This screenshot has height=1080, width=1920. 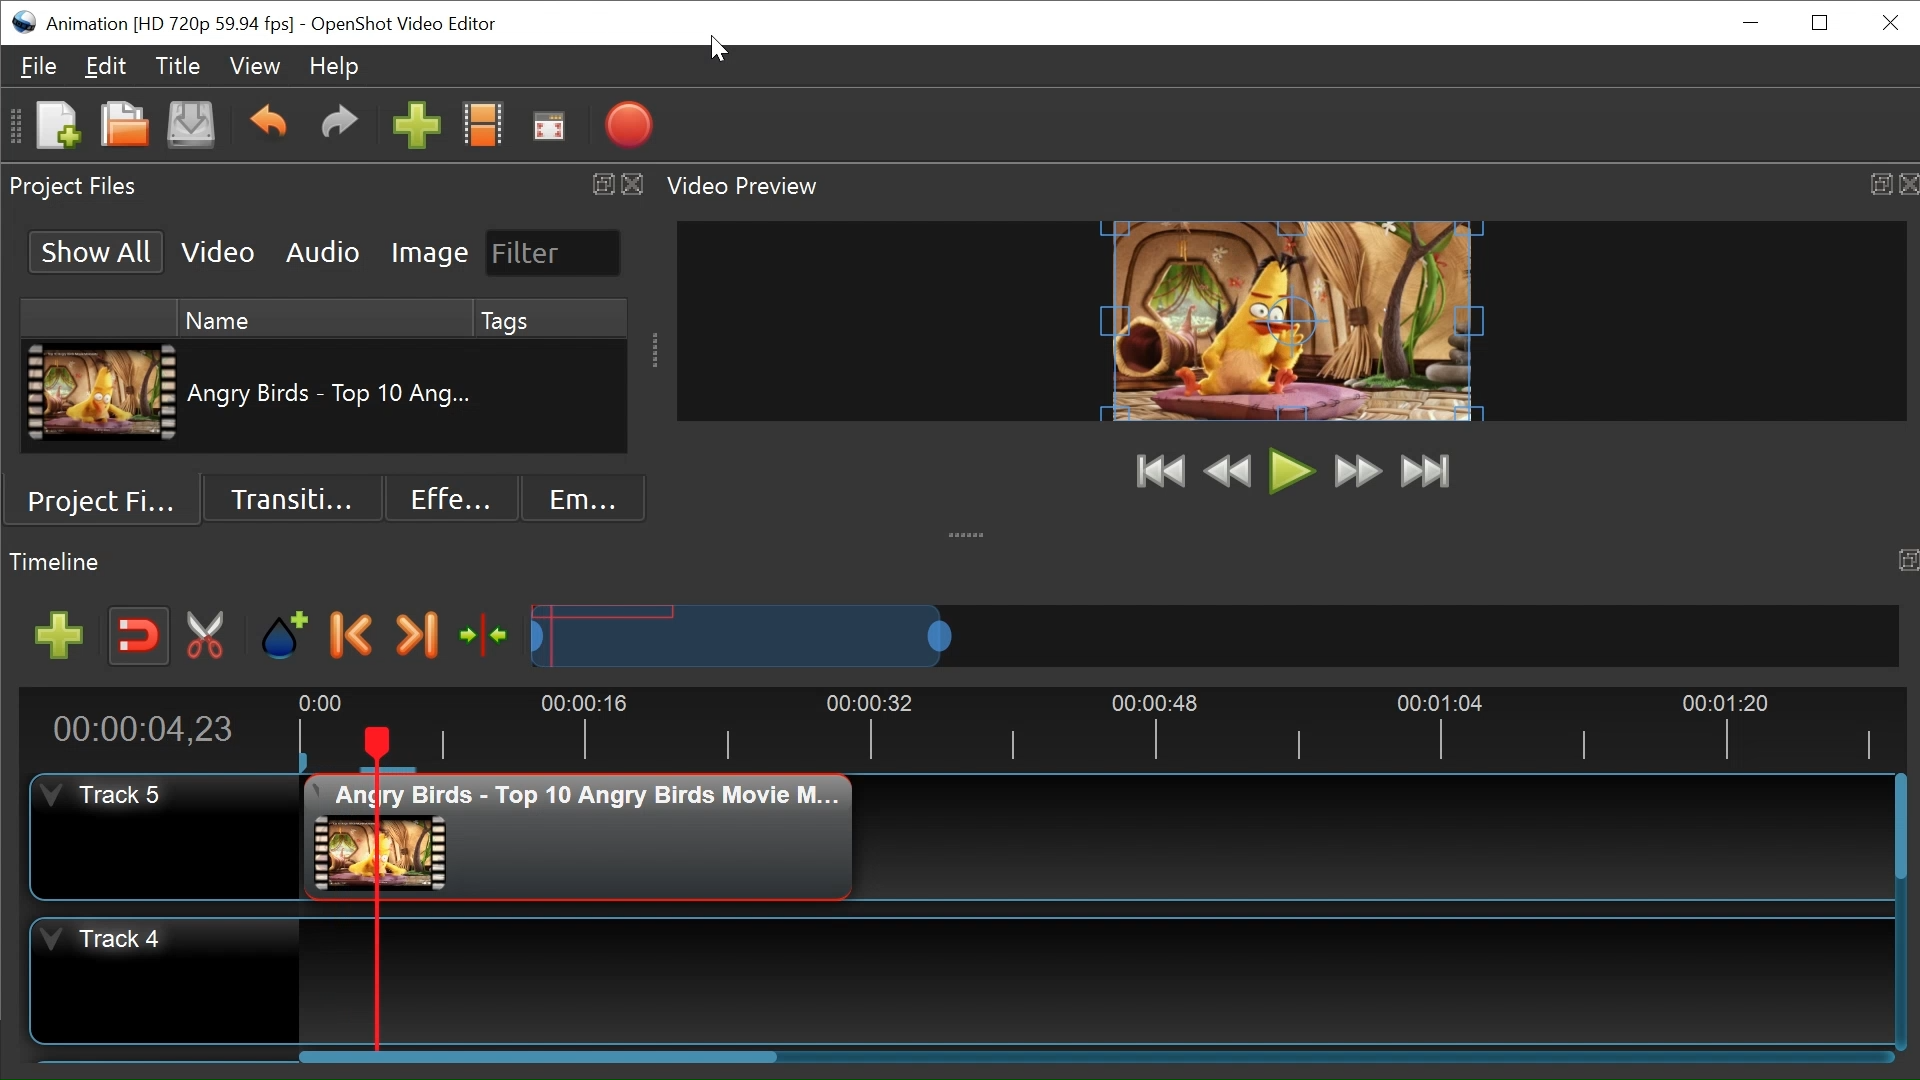 What do you see at coordinates (1088, 729) in the screenshot?
I see `Timeline` at bounding box center [1088, 729].